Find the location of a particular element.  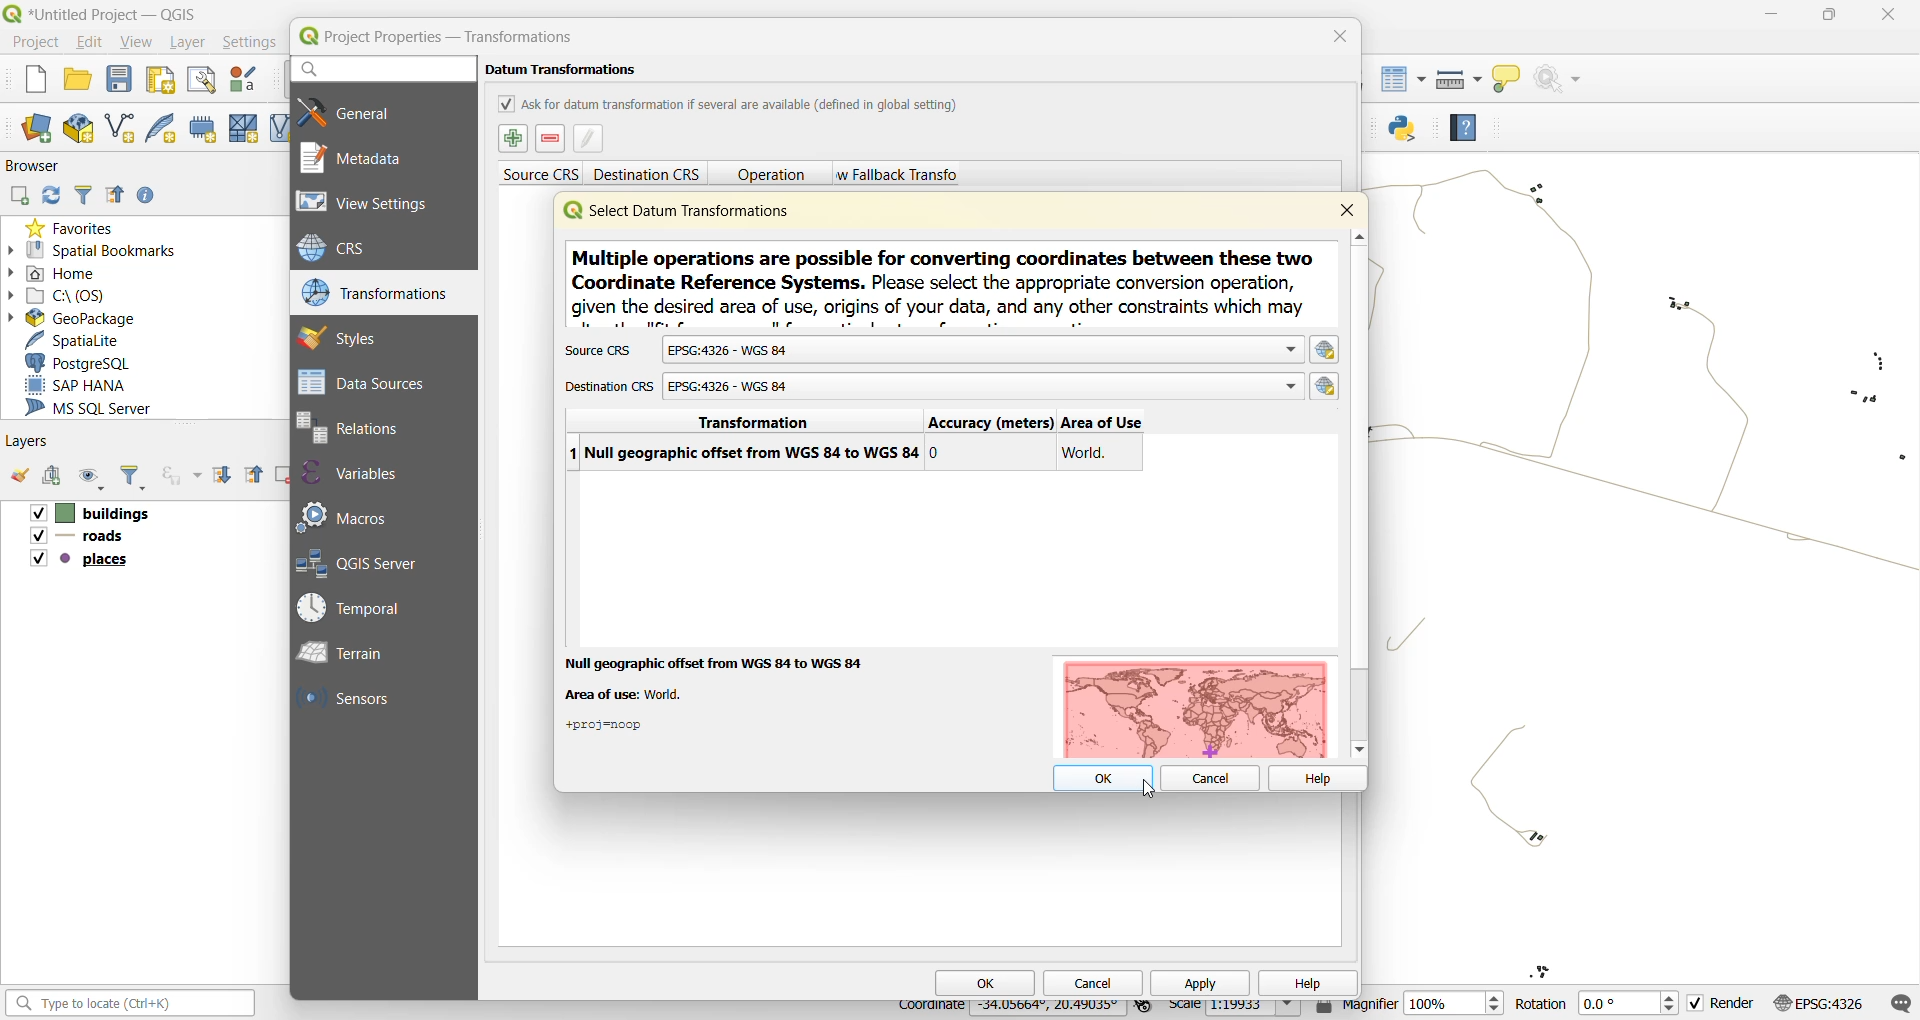

style manager is located at coordinates (244, 79).